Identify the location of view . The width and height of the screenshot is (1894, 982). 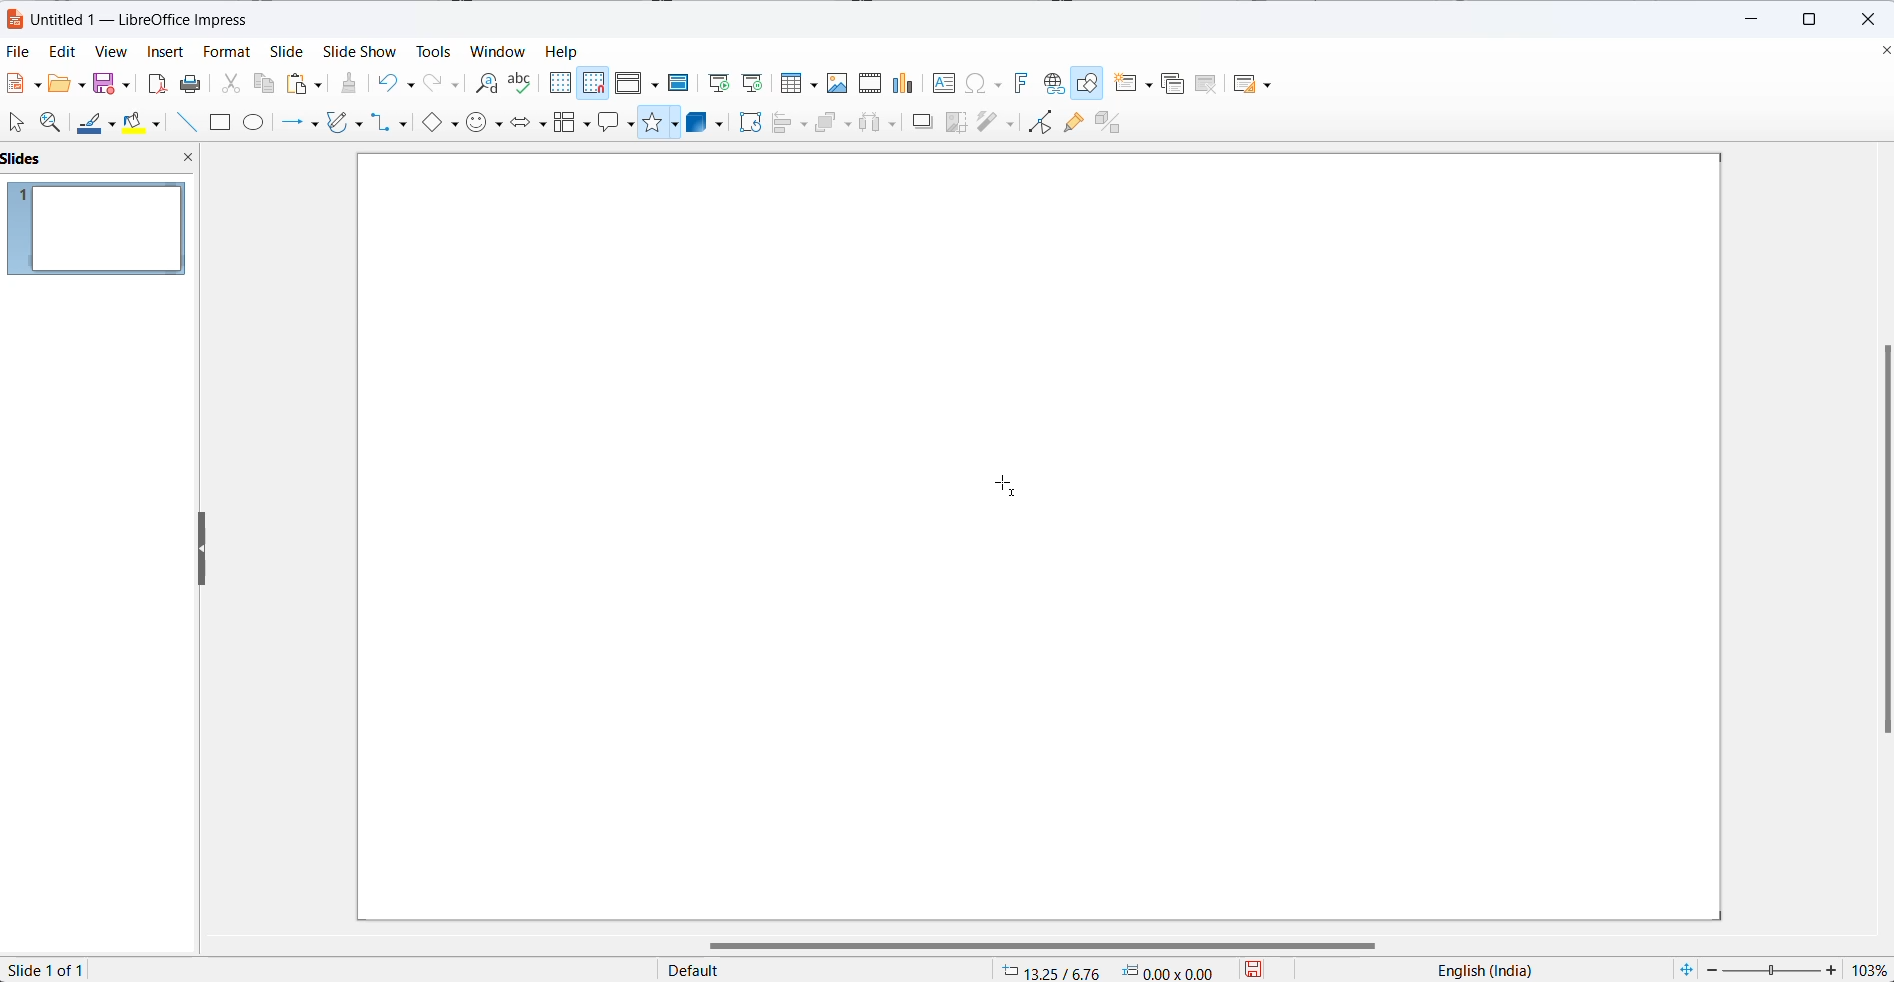
(105, 53).